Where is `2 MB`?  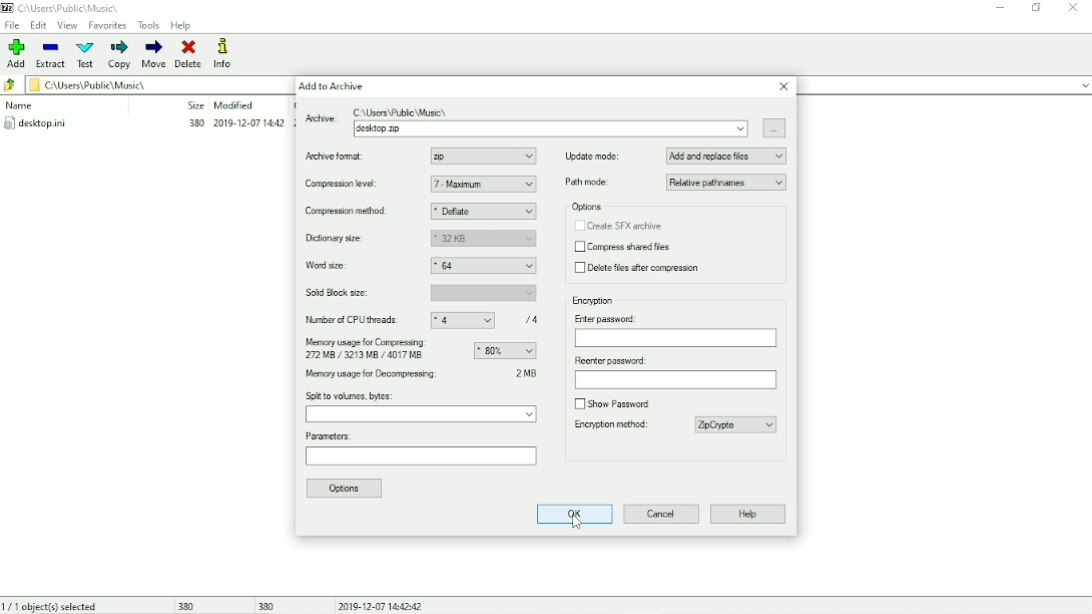
2 MB is located at coordinates (527, 374).